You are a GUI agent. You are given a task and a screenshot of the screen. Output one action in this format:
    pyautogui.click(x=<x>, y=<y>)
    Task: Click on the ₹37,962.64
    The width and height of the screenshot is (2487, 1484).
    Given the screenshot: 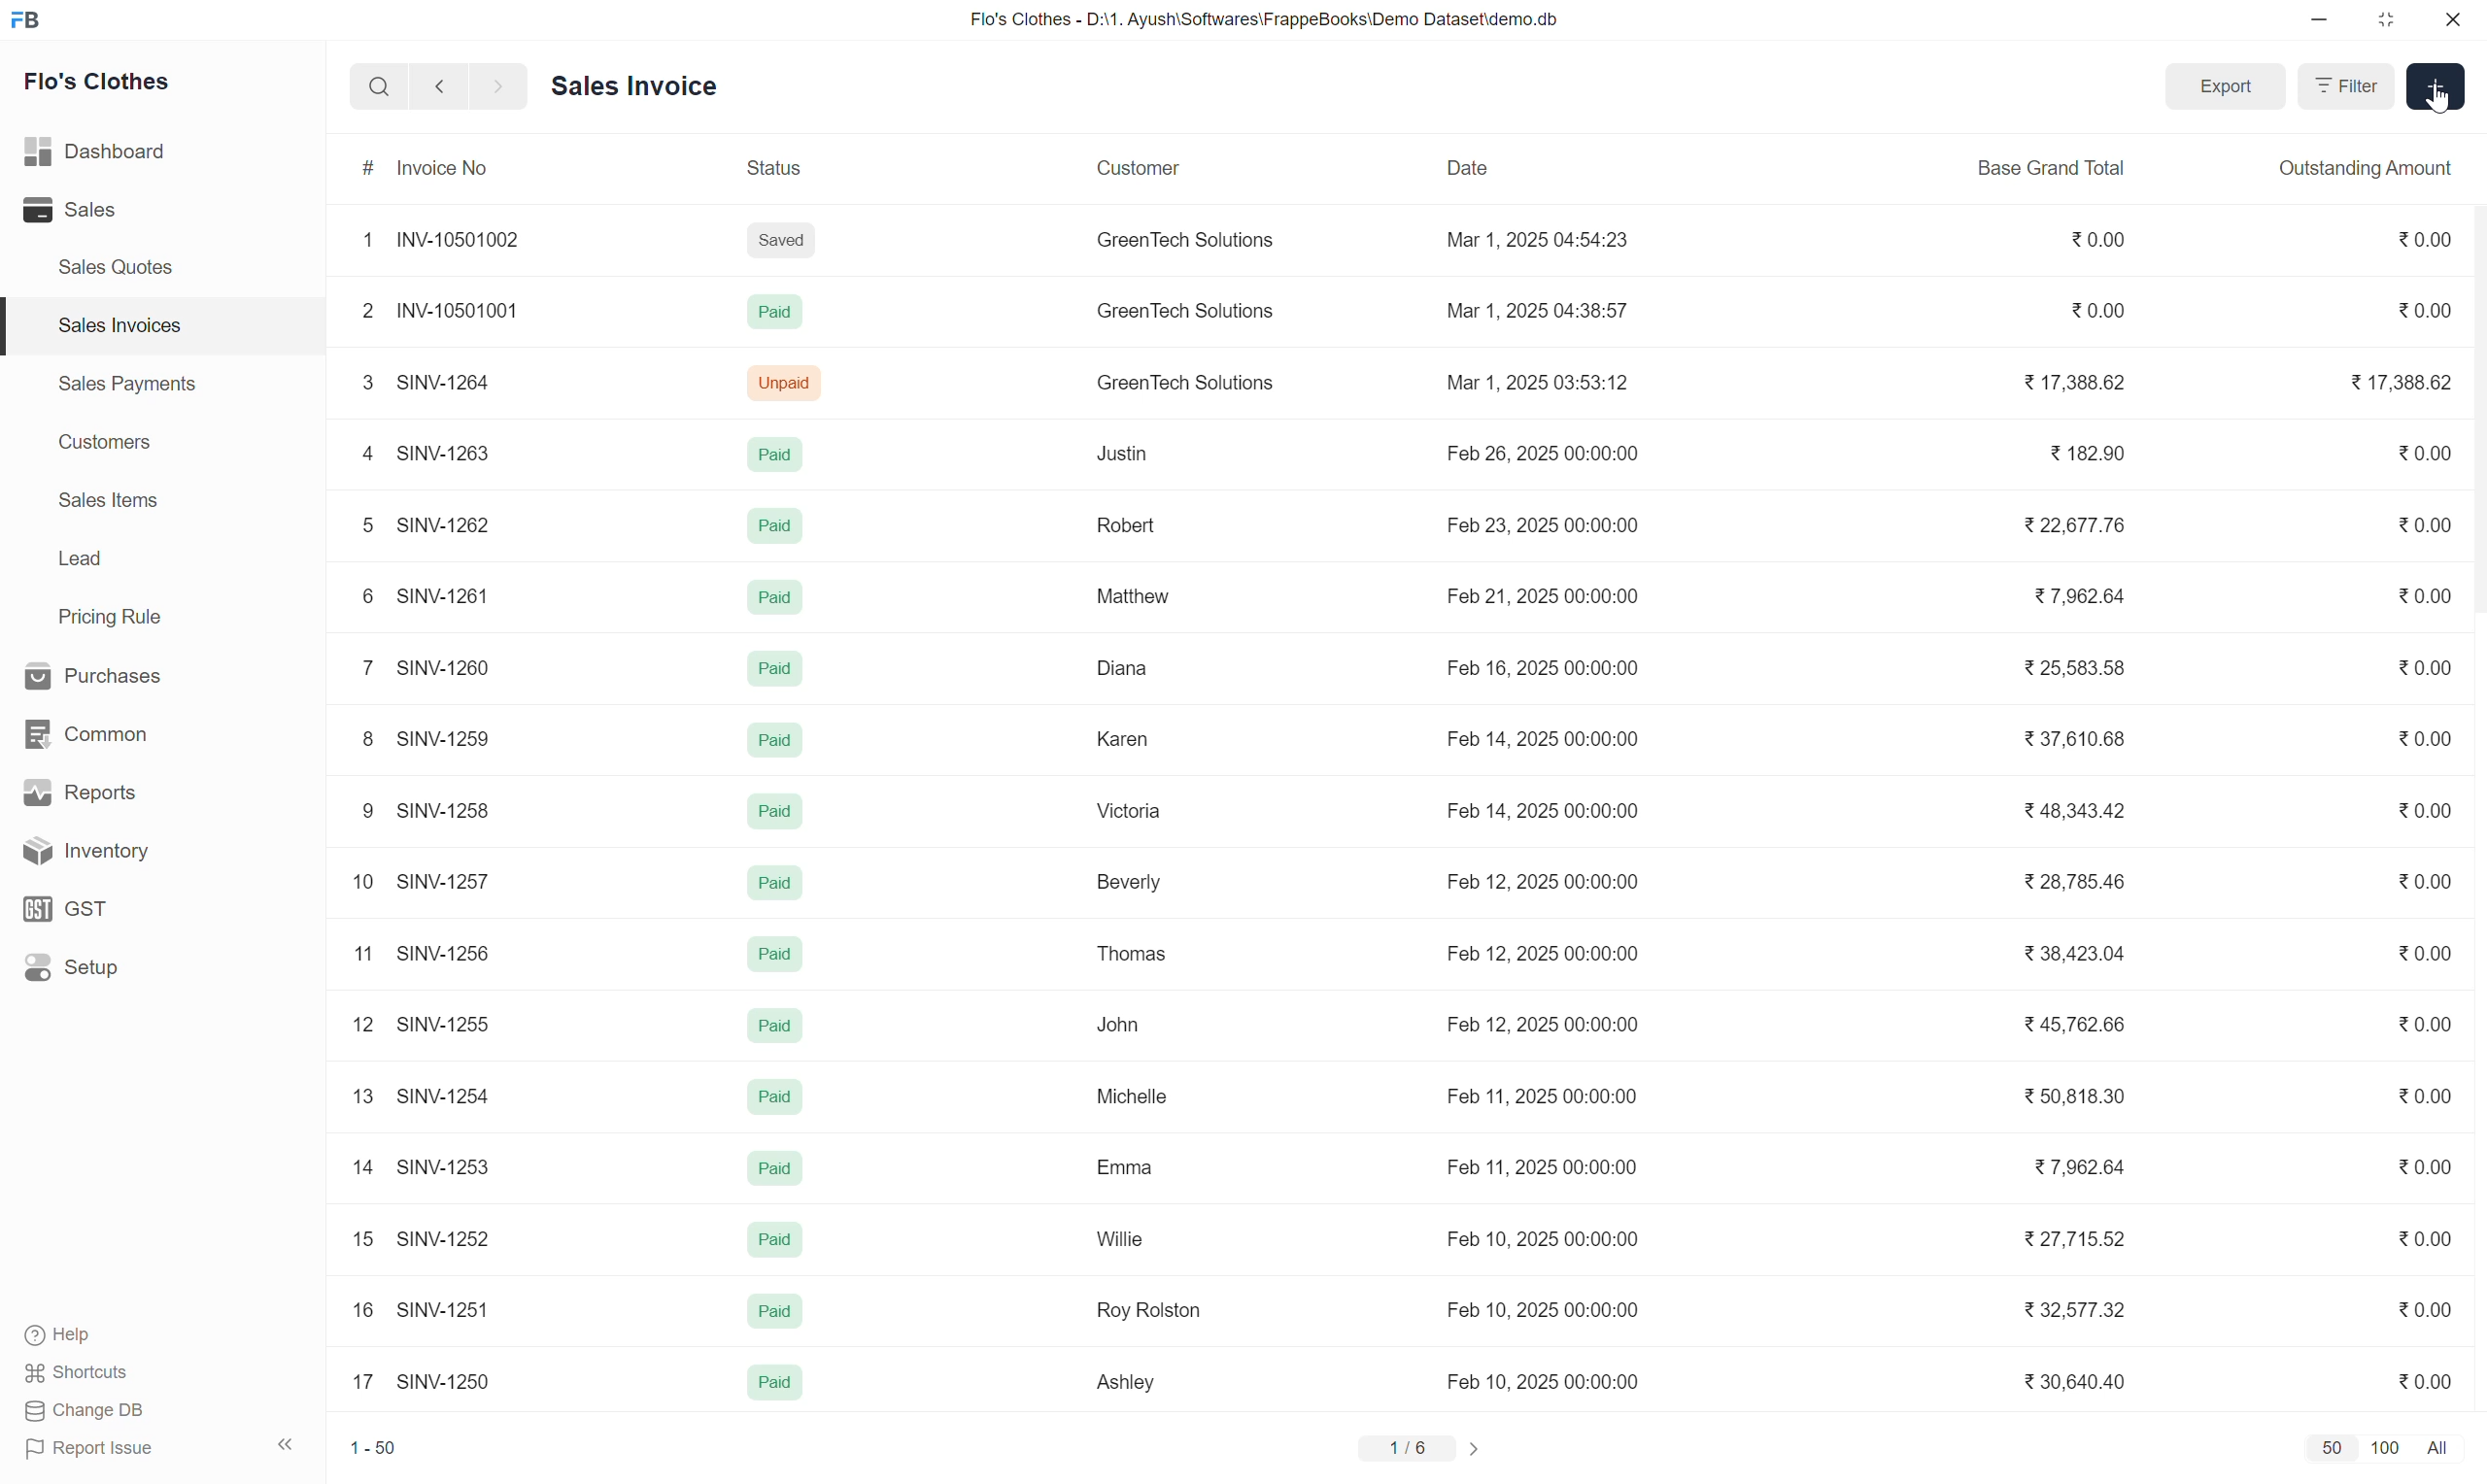 What is the action you would take?
    pyautogui.click(x=2070, y=1175)
    